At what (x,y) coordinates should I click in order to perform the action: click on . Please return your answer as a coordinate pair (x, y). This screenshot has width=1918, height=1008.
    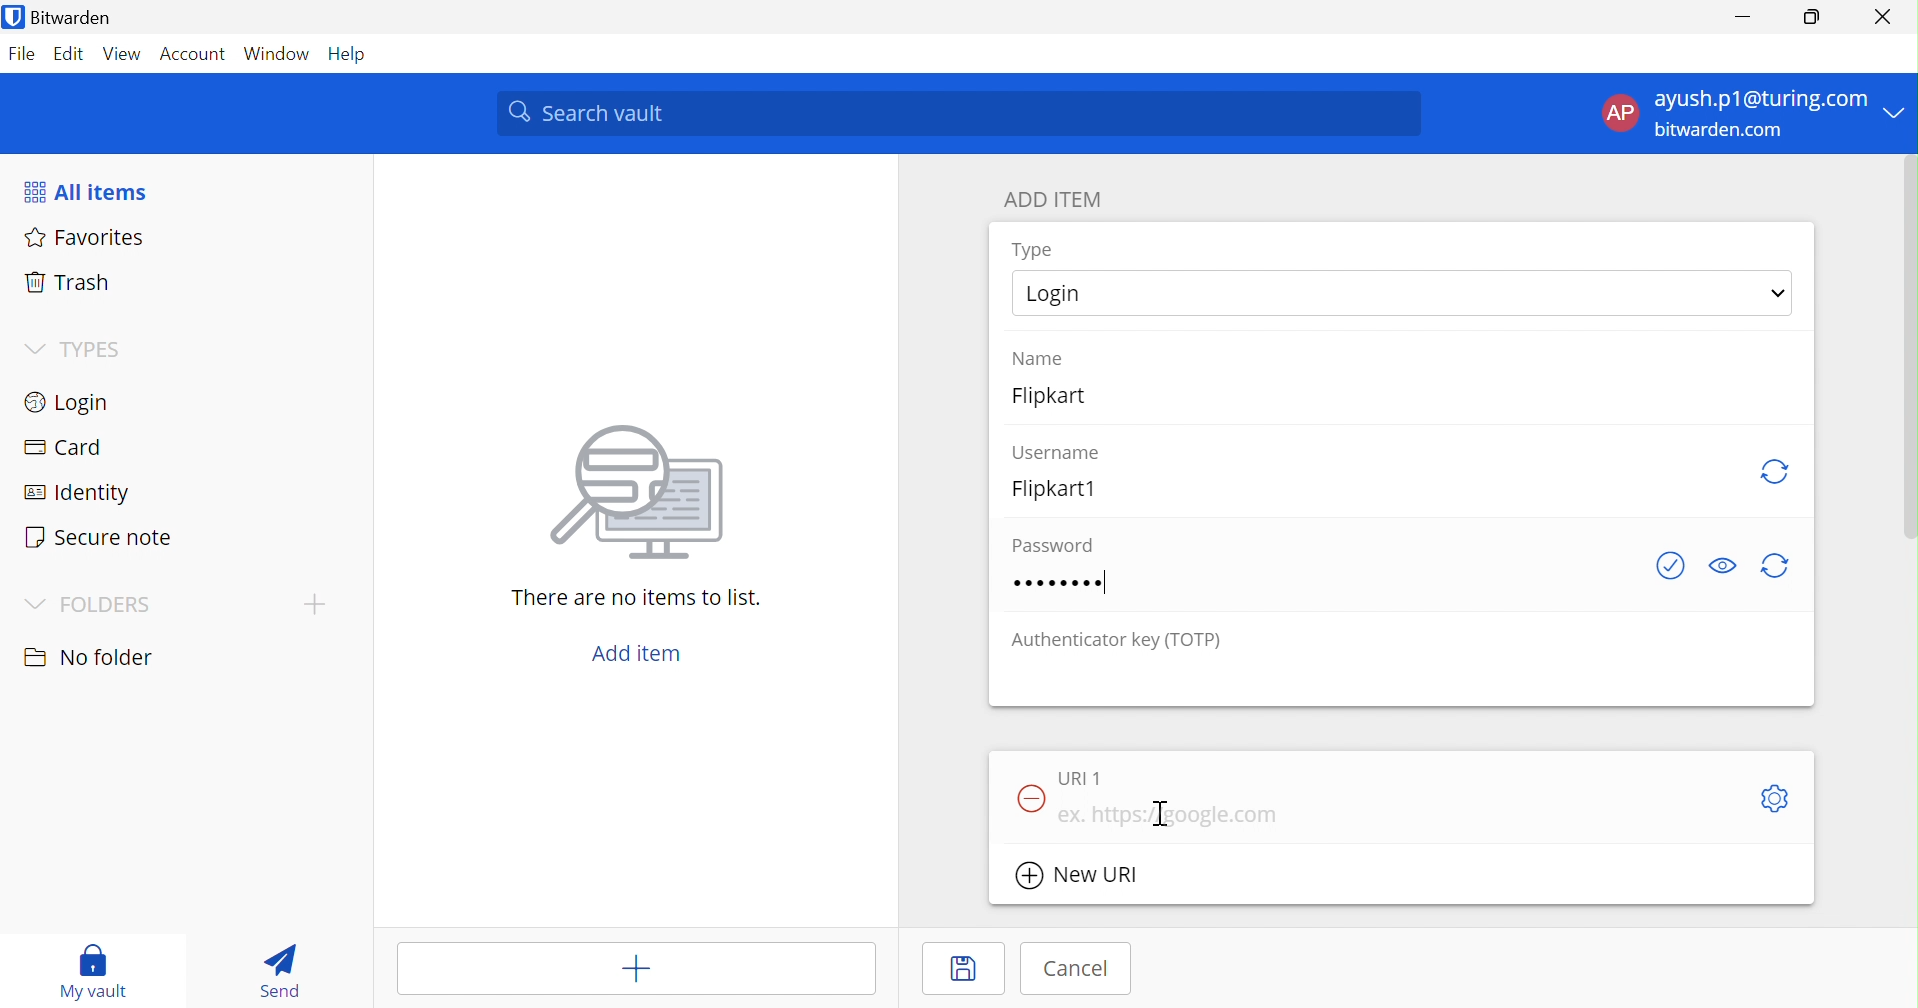
    Looking at the image, I should click on (1027, 801).